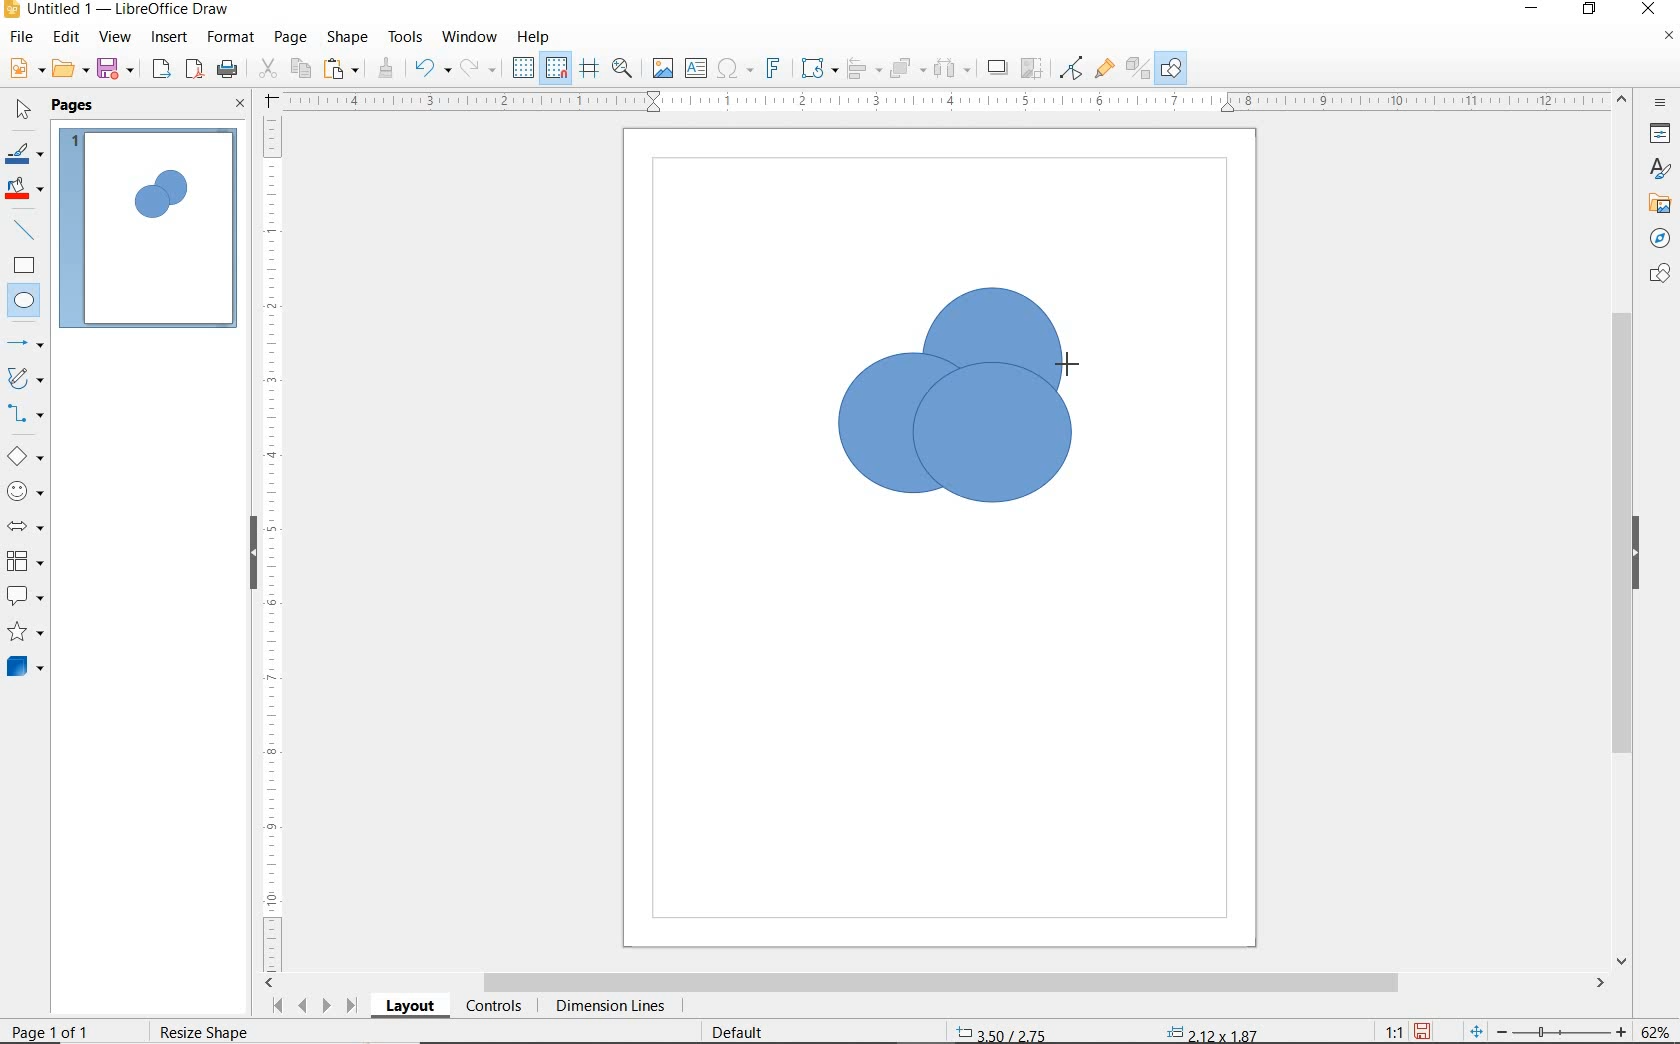  I want to click on CONNECTORS, so click(26, 414).